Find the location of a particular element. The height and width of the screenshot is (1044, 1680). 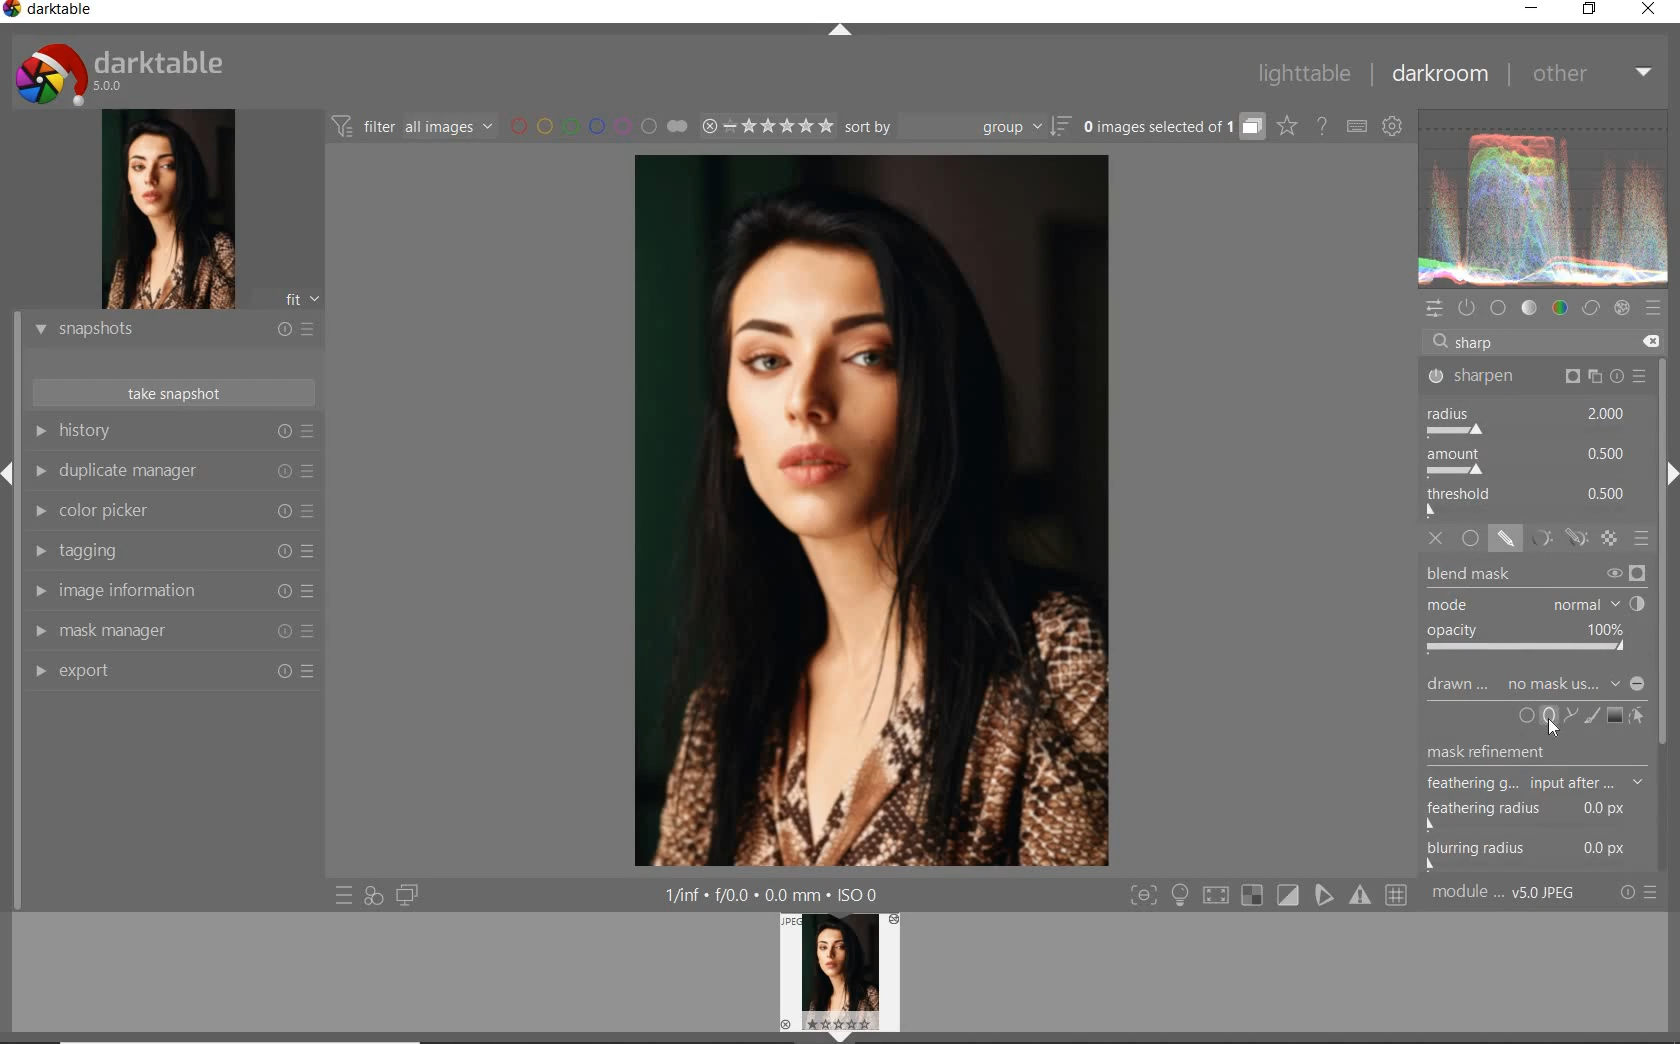

add circle or ellipse is located at coordinates (1538, 714).